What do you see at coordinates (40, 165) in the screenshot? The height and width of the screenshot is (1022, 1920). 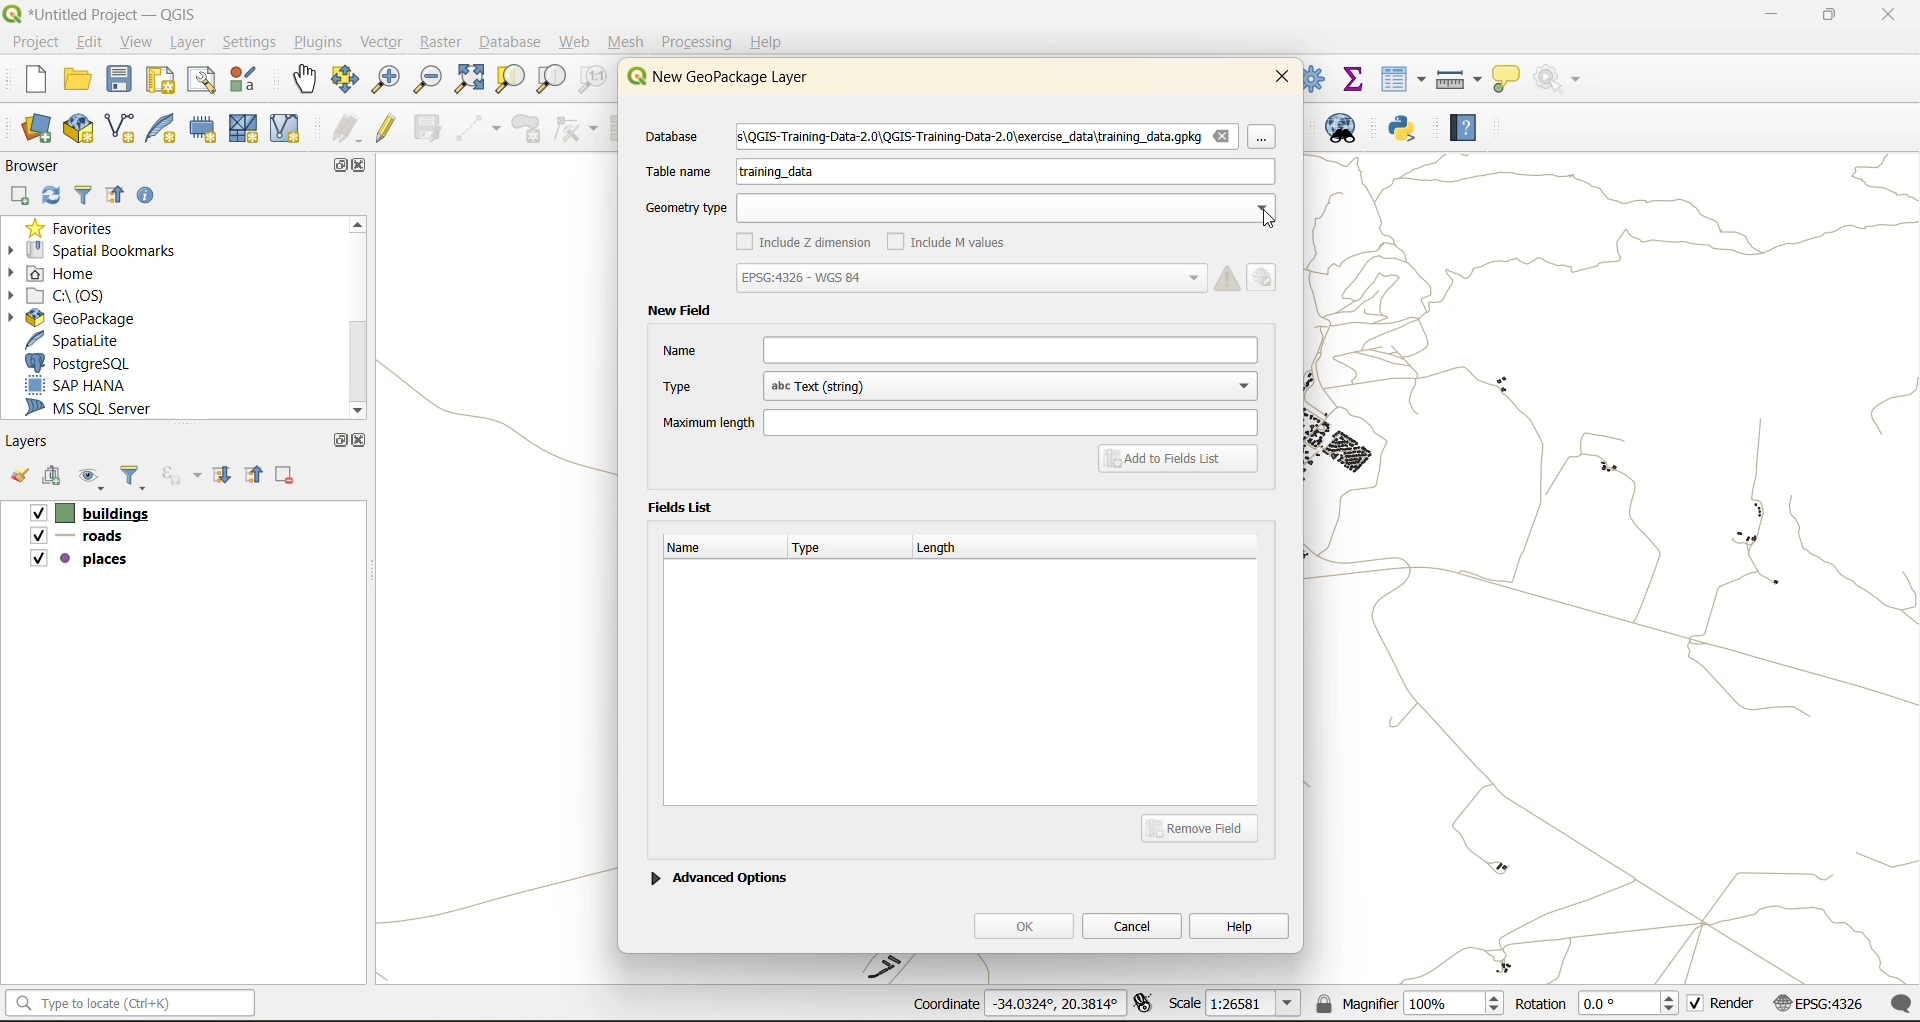 I see `browser` at bounding box center [40, 165].